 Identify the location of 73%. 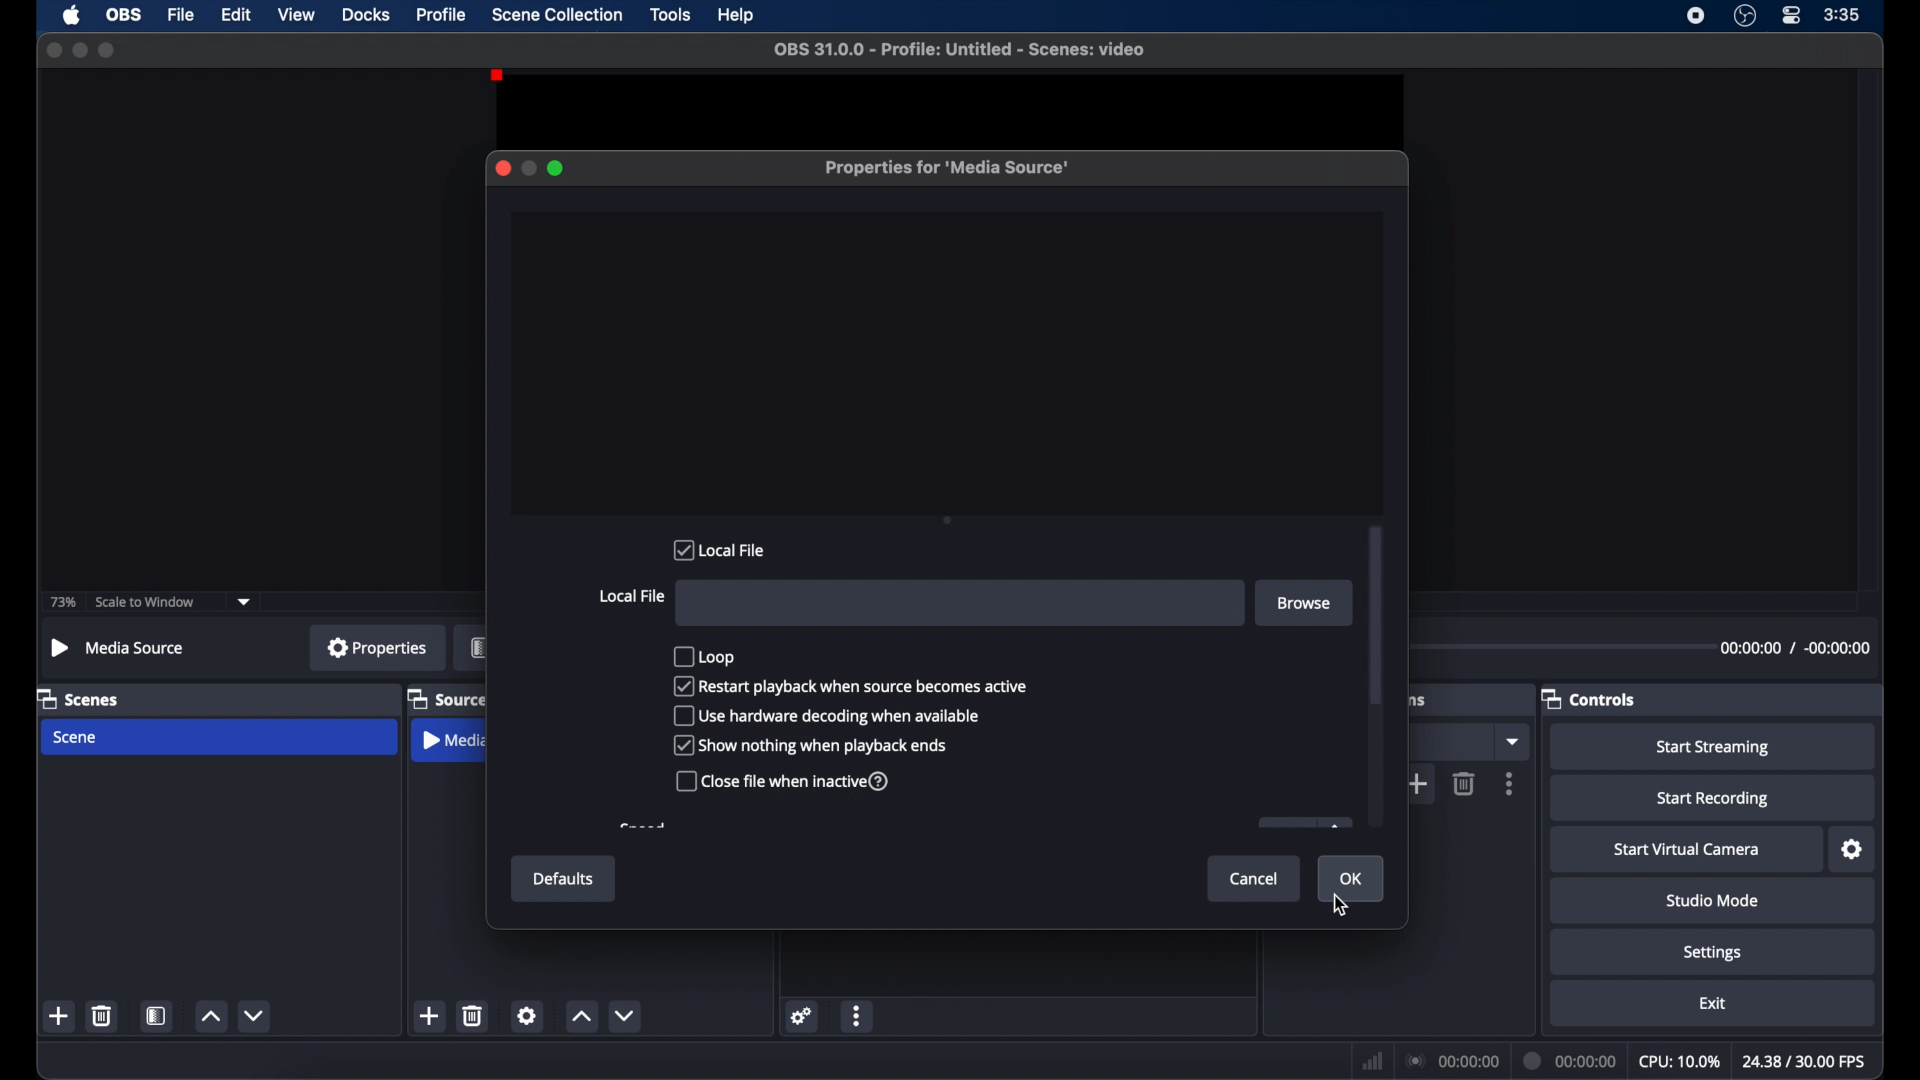
(62, 602).